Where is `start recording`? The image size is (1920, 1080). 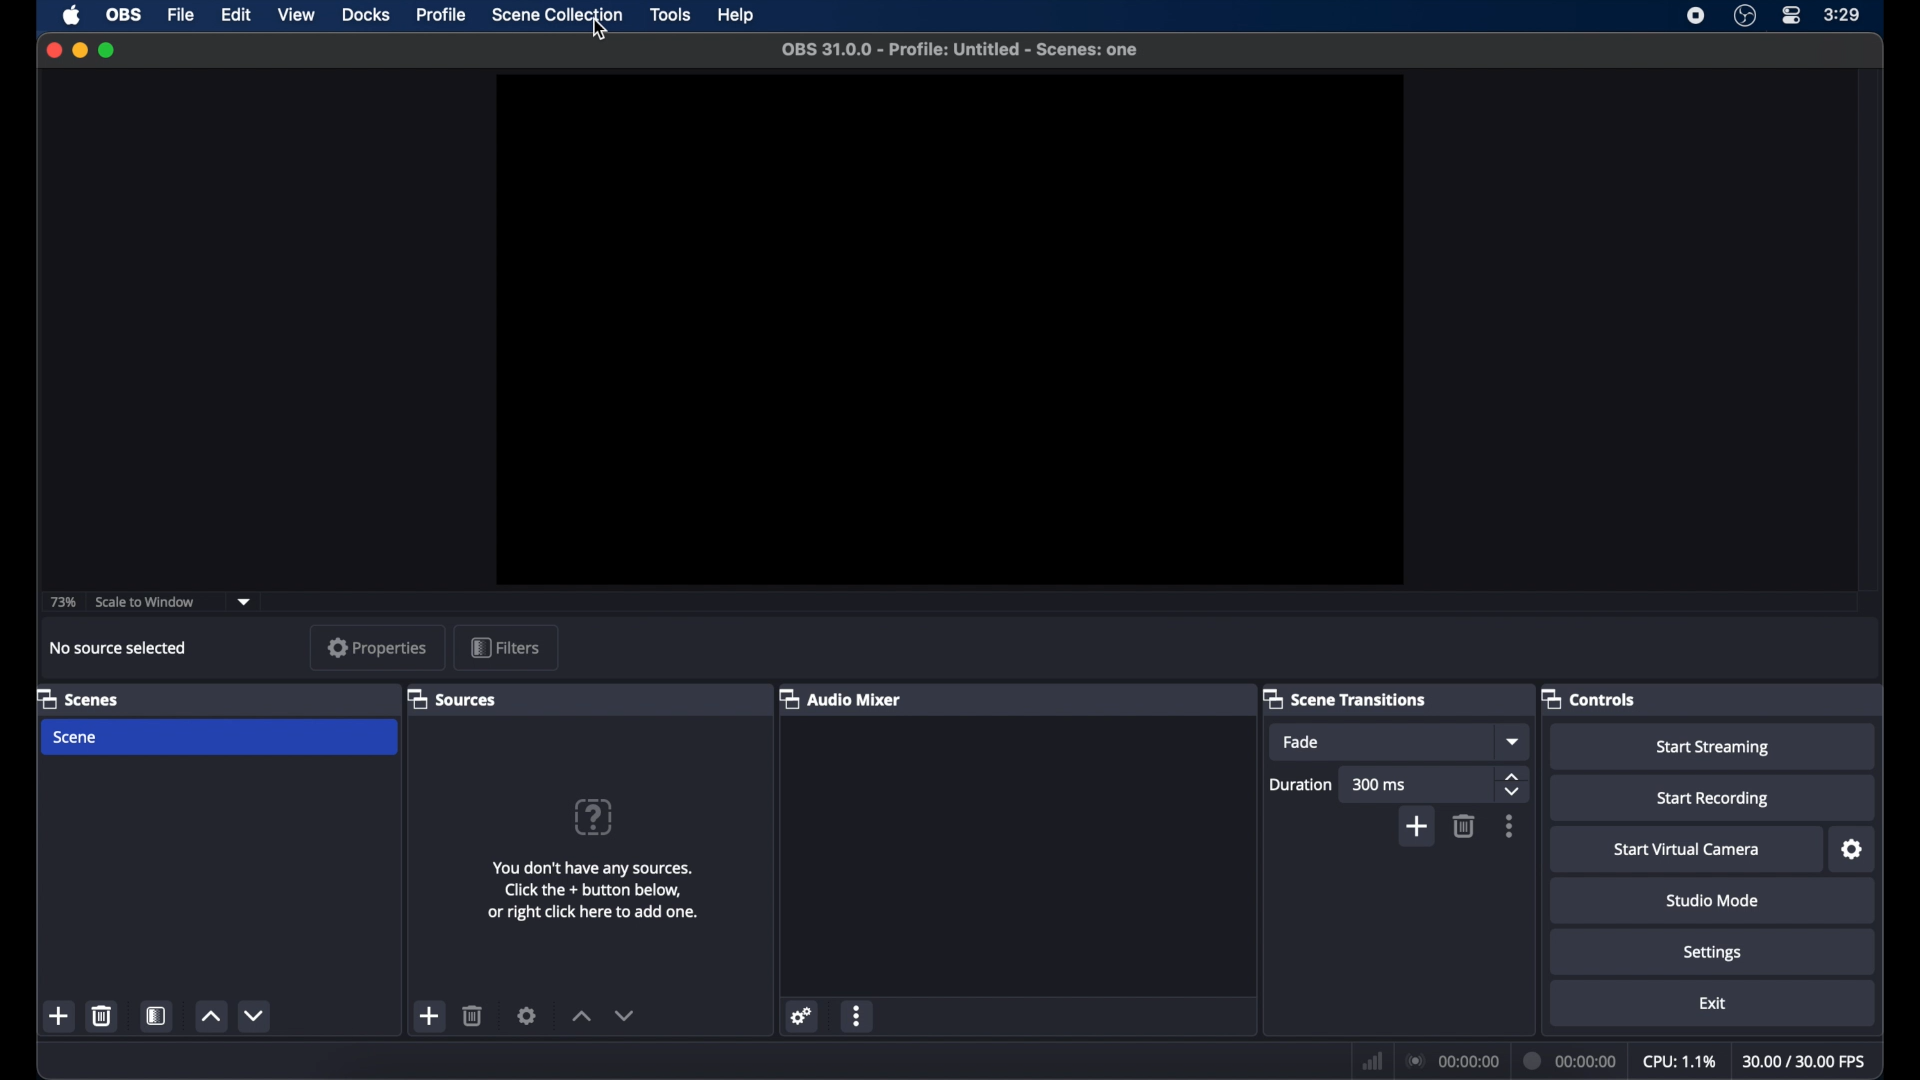
start recording is located at coordinates (1716, 799).